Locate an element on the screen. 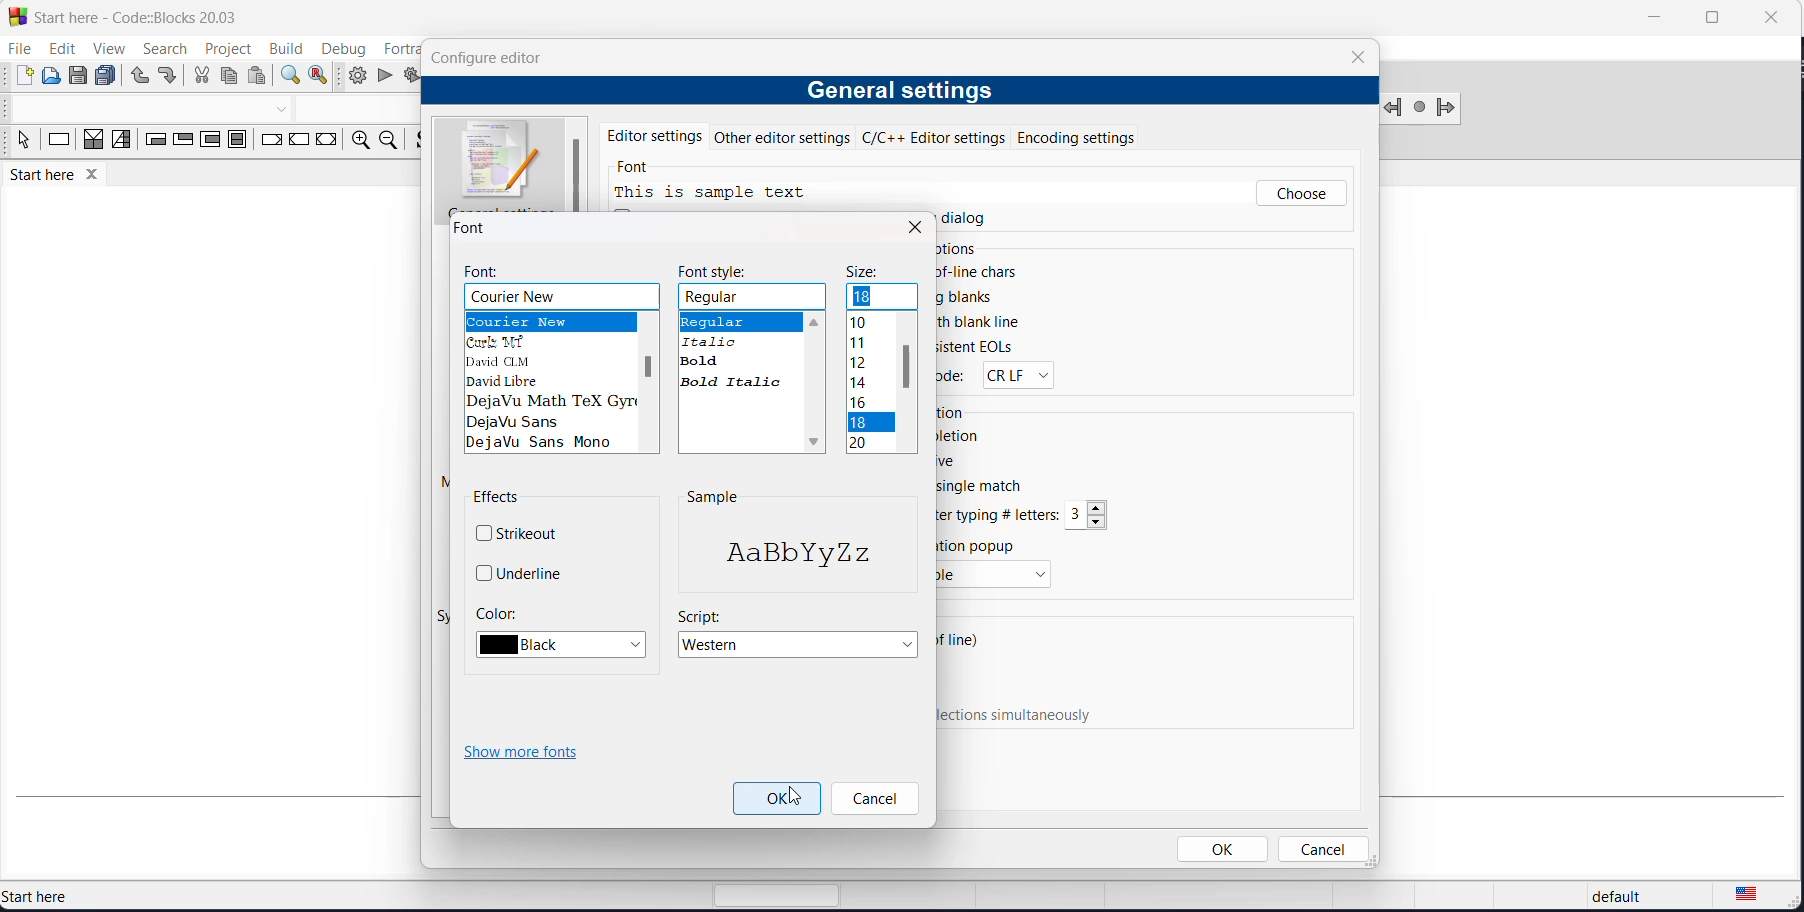 This screenshot has width=1804, height=912. general settings is located at coordinates (898, 92).